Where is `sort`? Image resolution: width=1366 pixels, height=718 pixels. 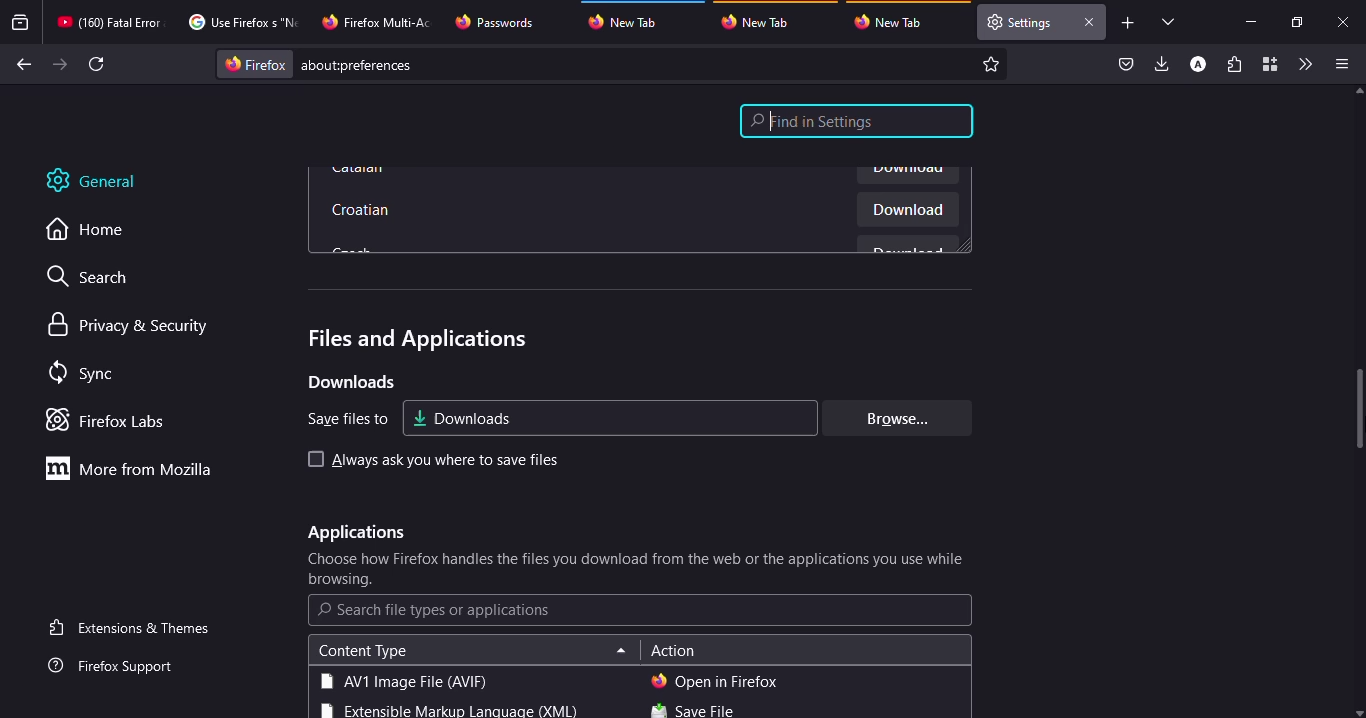
sort is located at coordinates (615, 648).